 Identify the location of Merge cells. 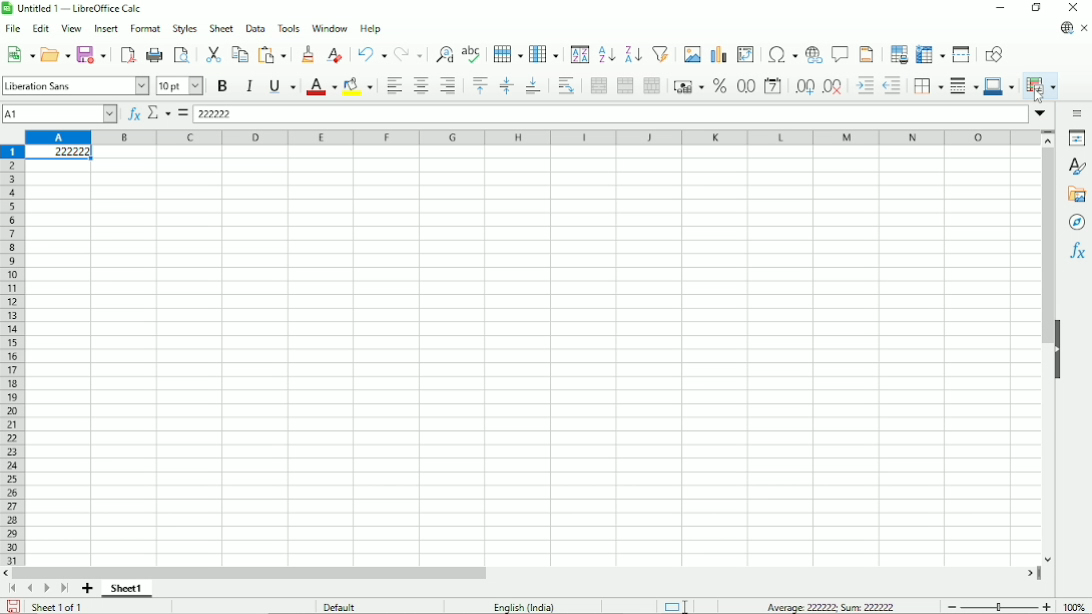
(625, 86).